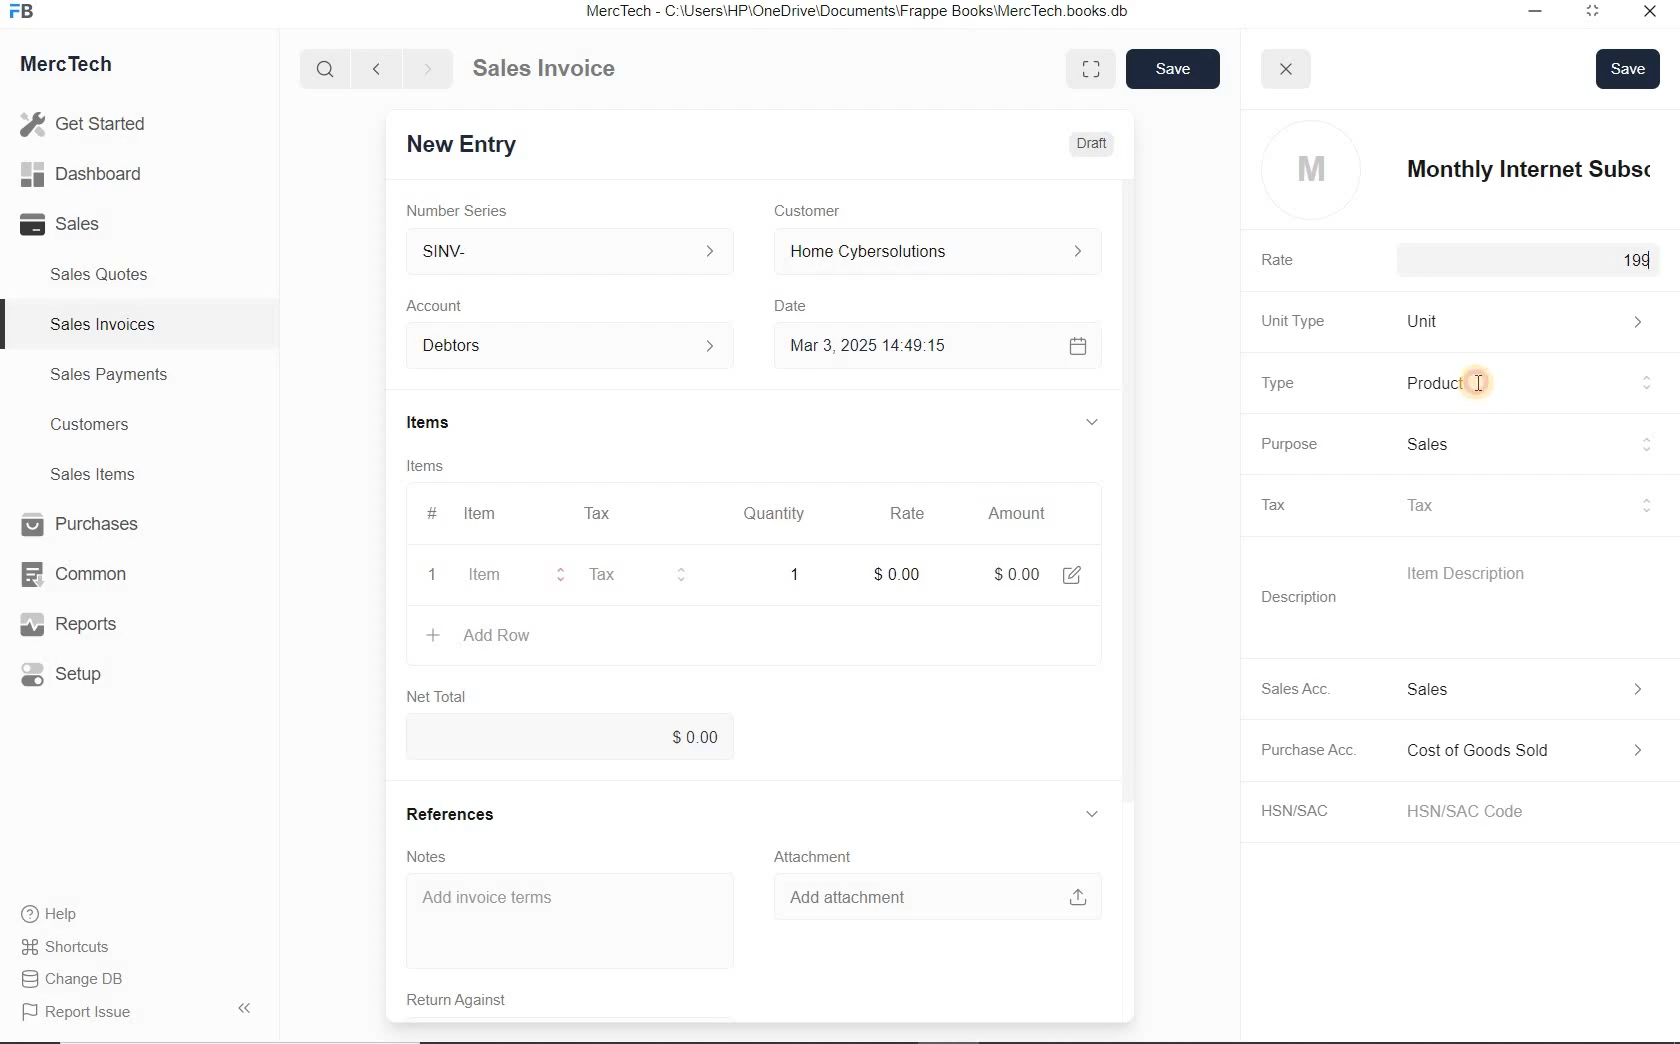 The width and height of the screenshot is (1680, 1044). What do you see at coordinates (432, 855) in the screenshot?
I see `Notes` at bounding box center [432, 855].